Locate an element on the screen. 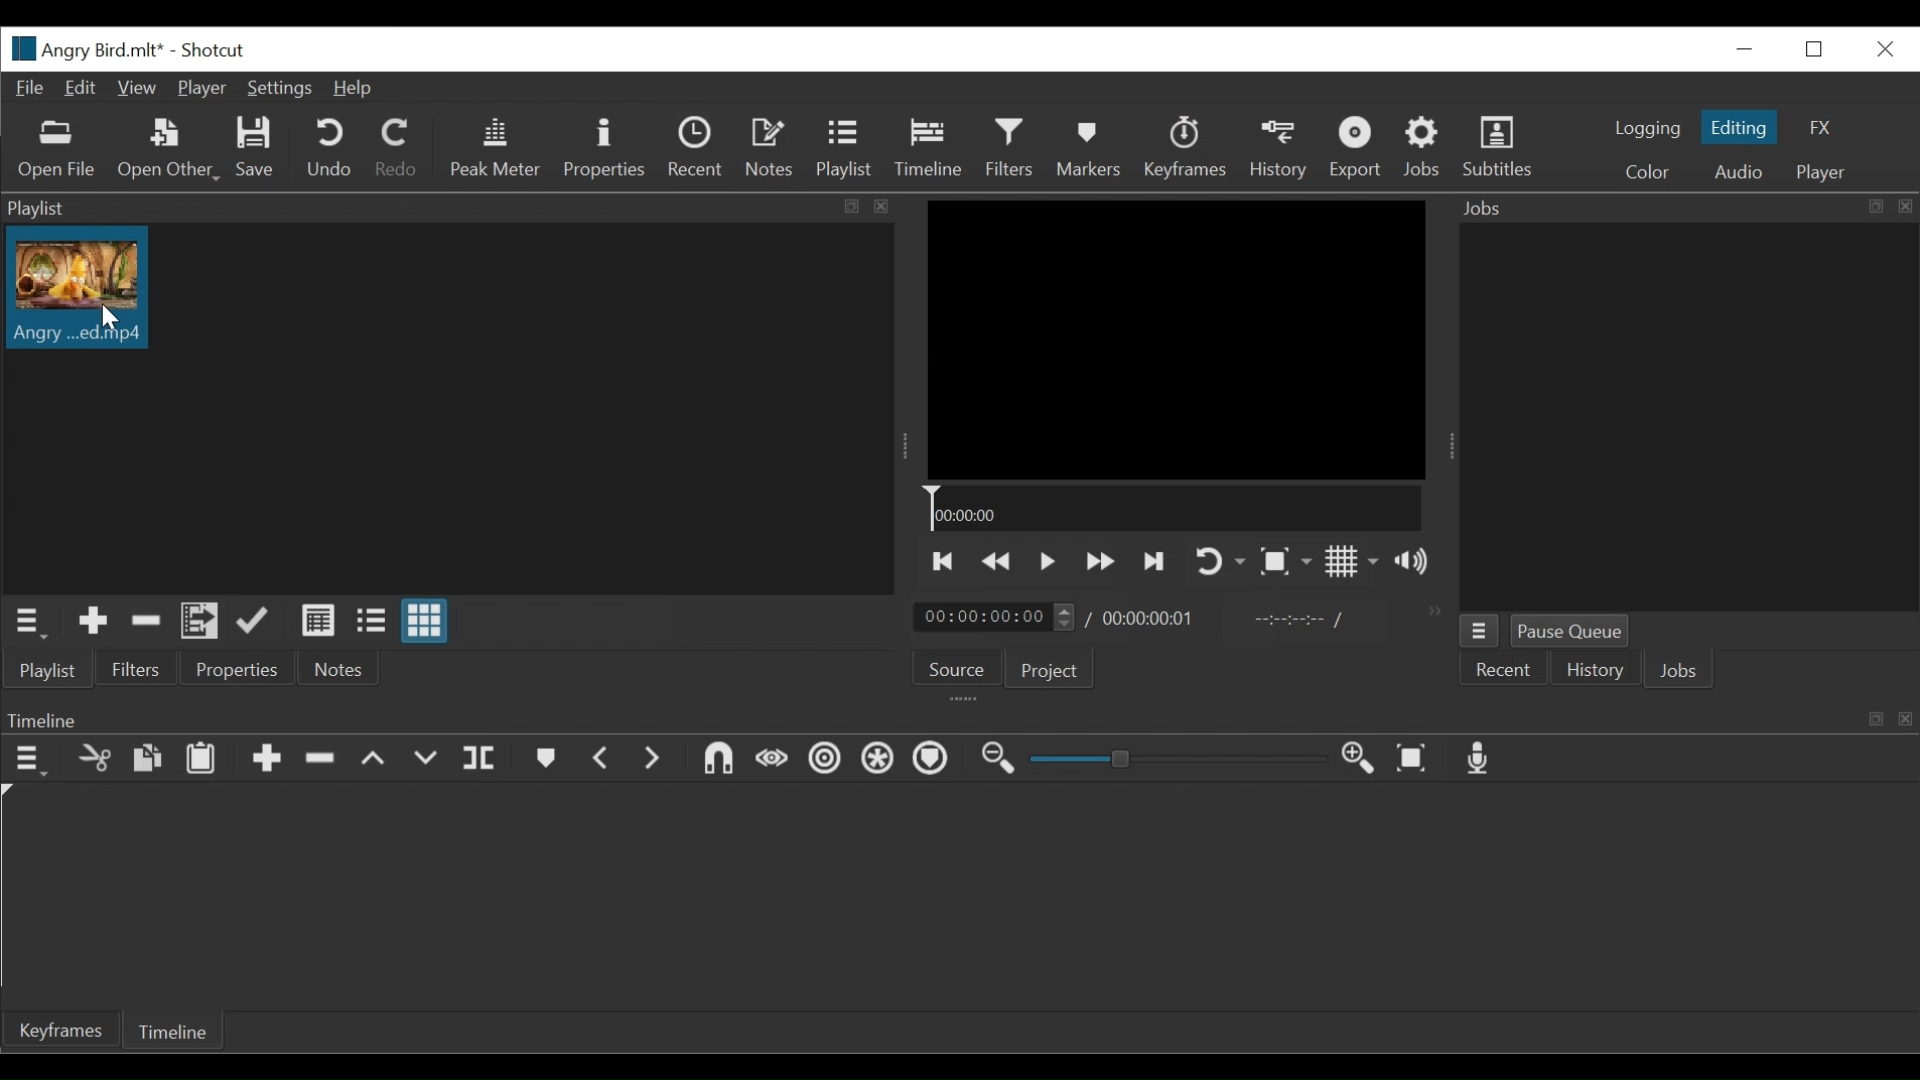 The width and height of the screenshot is (1920, 1080). Toggle player on looping is located at coordinates (1219, 563).